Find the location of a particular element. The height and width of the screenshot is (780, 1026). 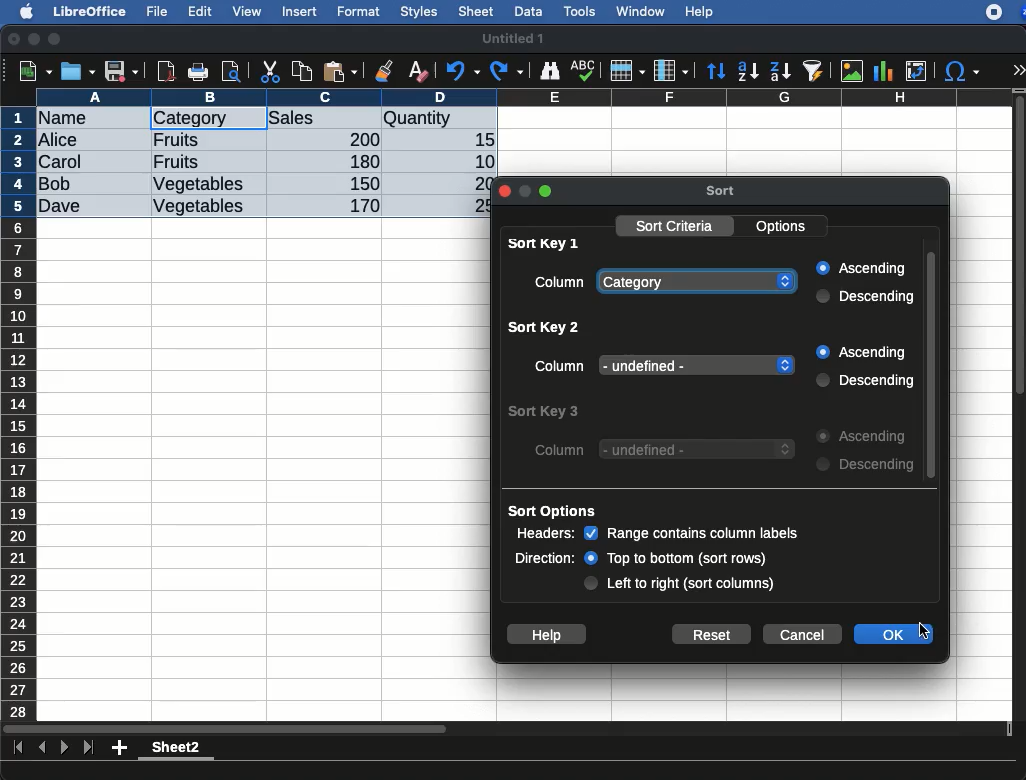

print preview is located at coordinates (231, 73).